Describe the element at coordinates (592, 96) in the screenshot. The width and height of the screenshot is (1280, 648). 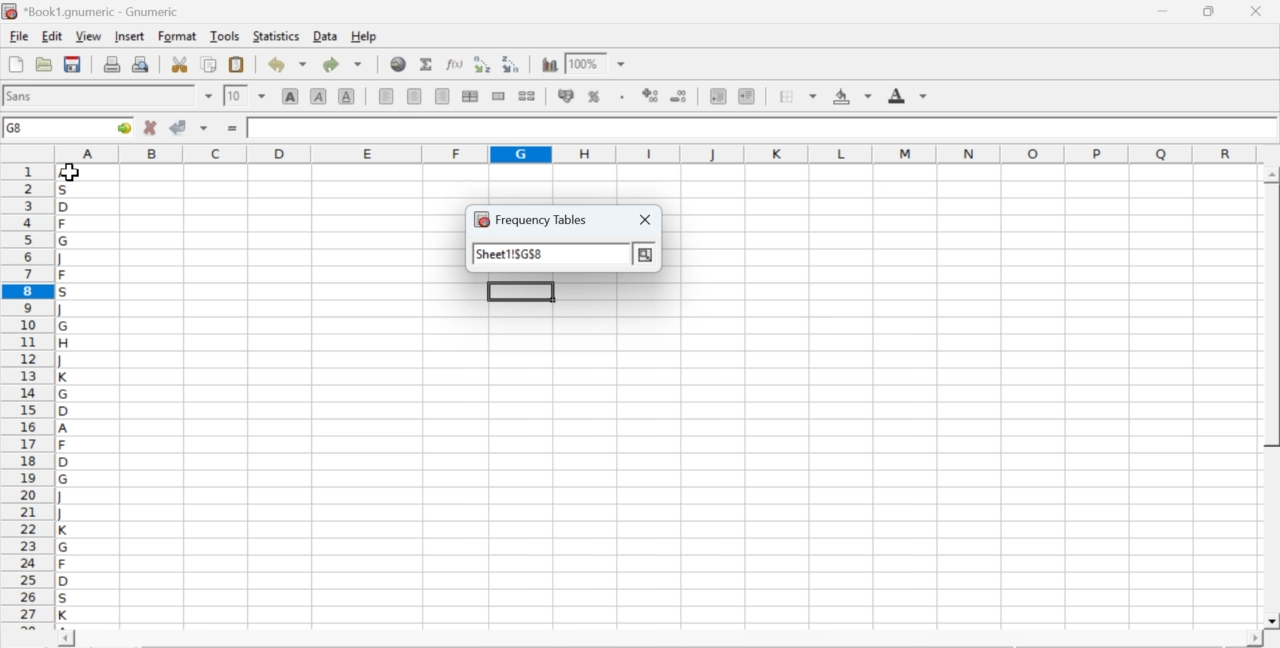
I see `format selection as percentage` at that location.